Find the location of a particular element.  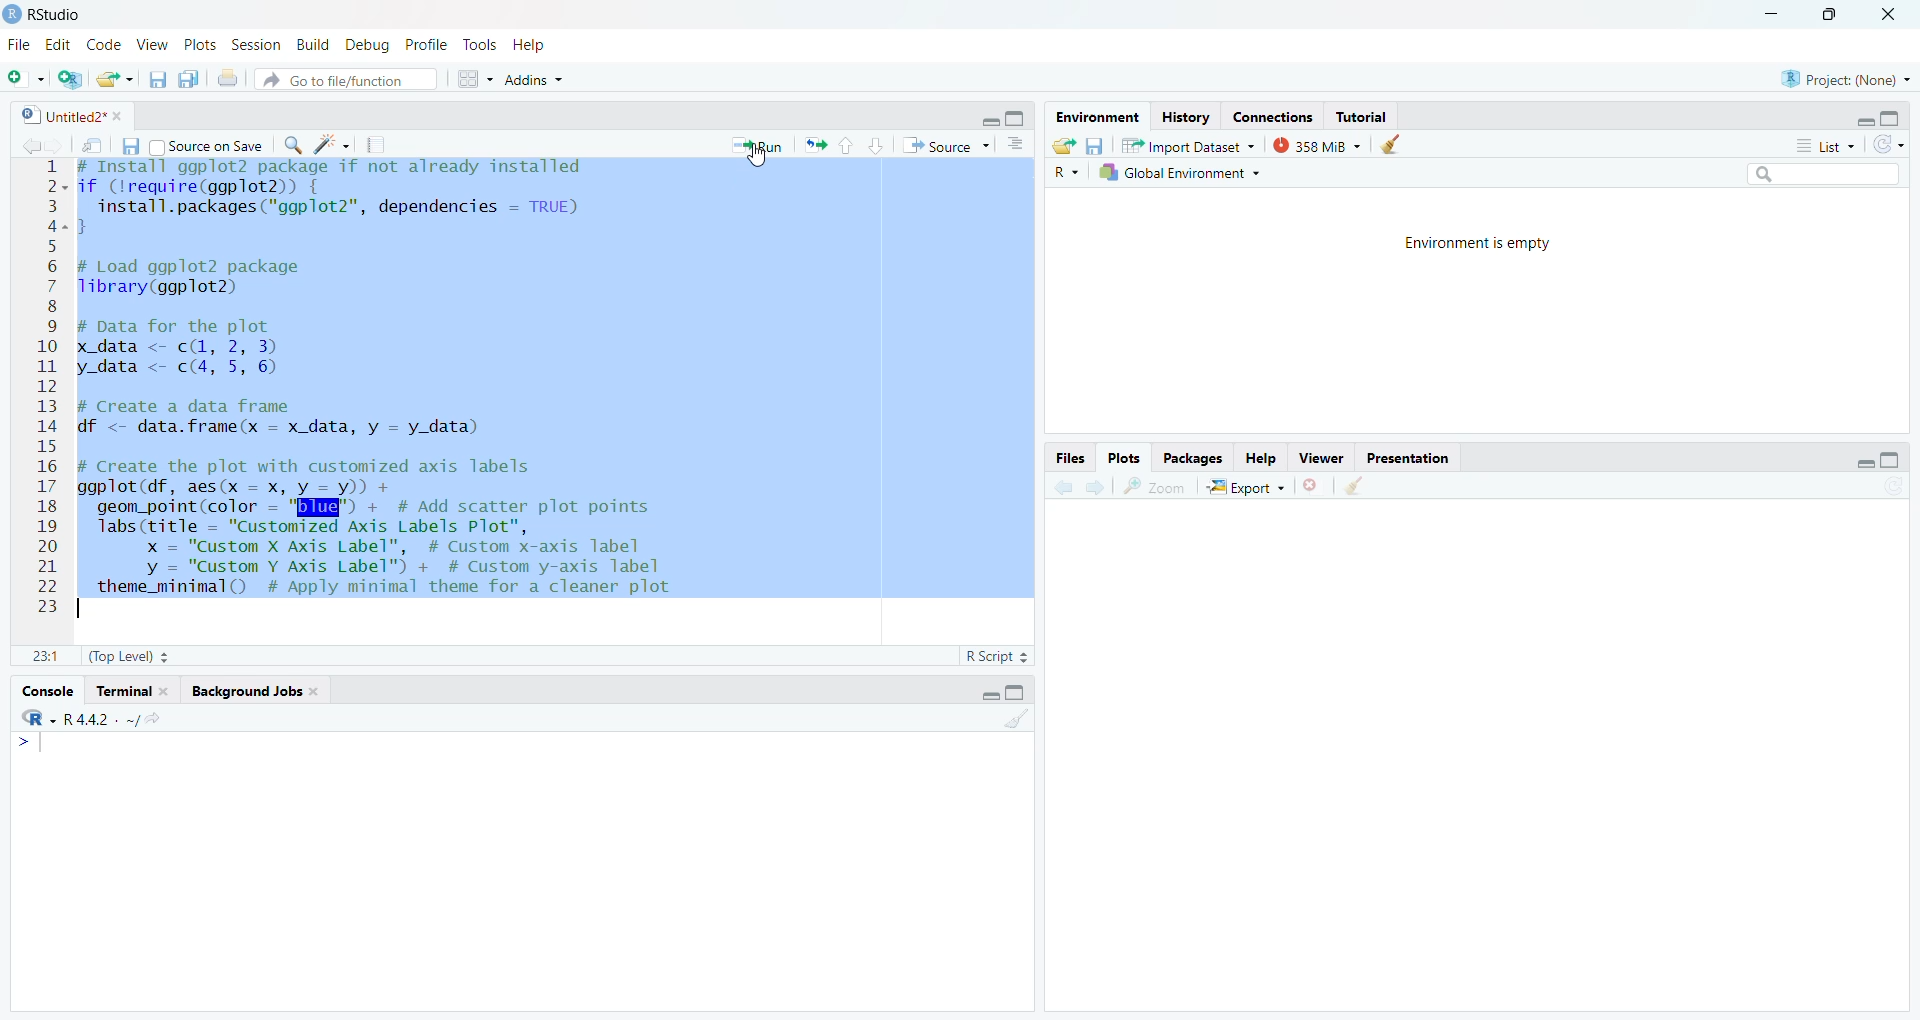

search is located at coordinates (297, 148).